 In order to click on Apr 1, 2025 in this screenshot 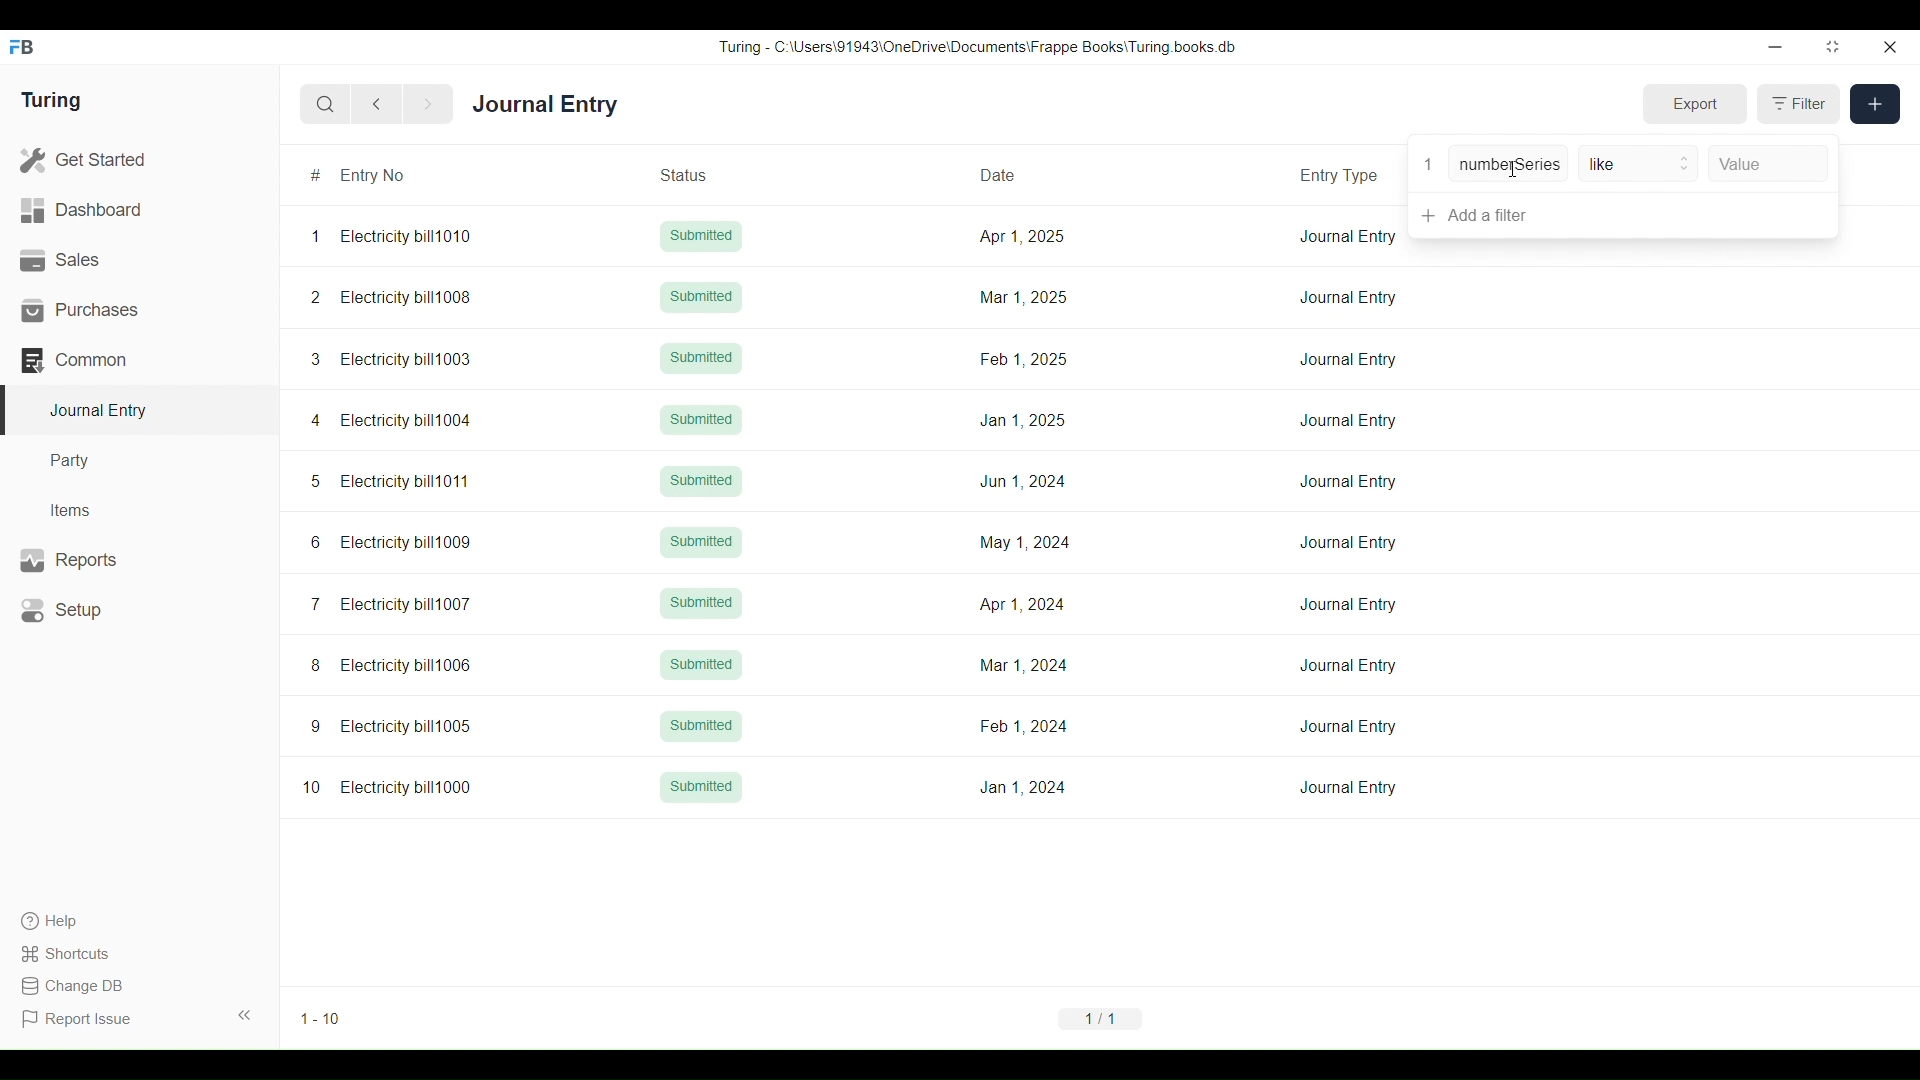, I will do `click(1021, 235)`.